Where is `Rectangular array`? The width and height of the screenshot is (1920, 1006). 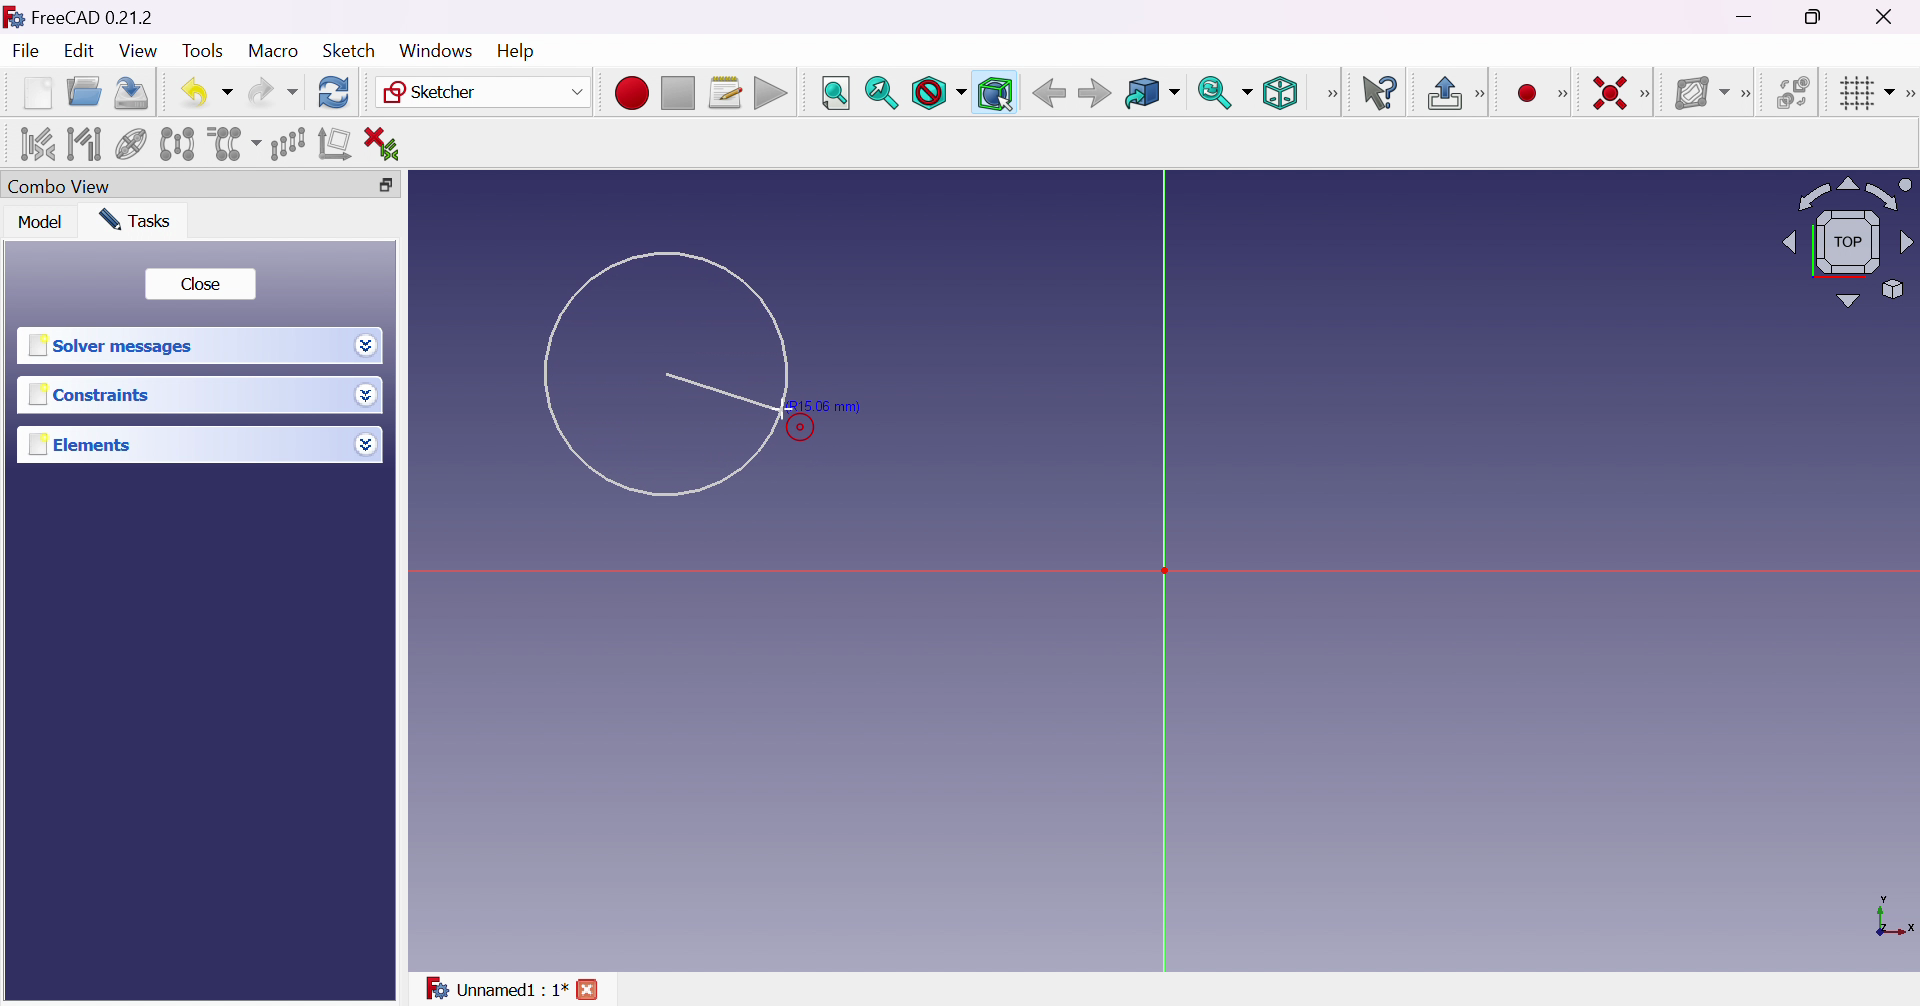 Rectangular array is located at coordinates (287, 142).